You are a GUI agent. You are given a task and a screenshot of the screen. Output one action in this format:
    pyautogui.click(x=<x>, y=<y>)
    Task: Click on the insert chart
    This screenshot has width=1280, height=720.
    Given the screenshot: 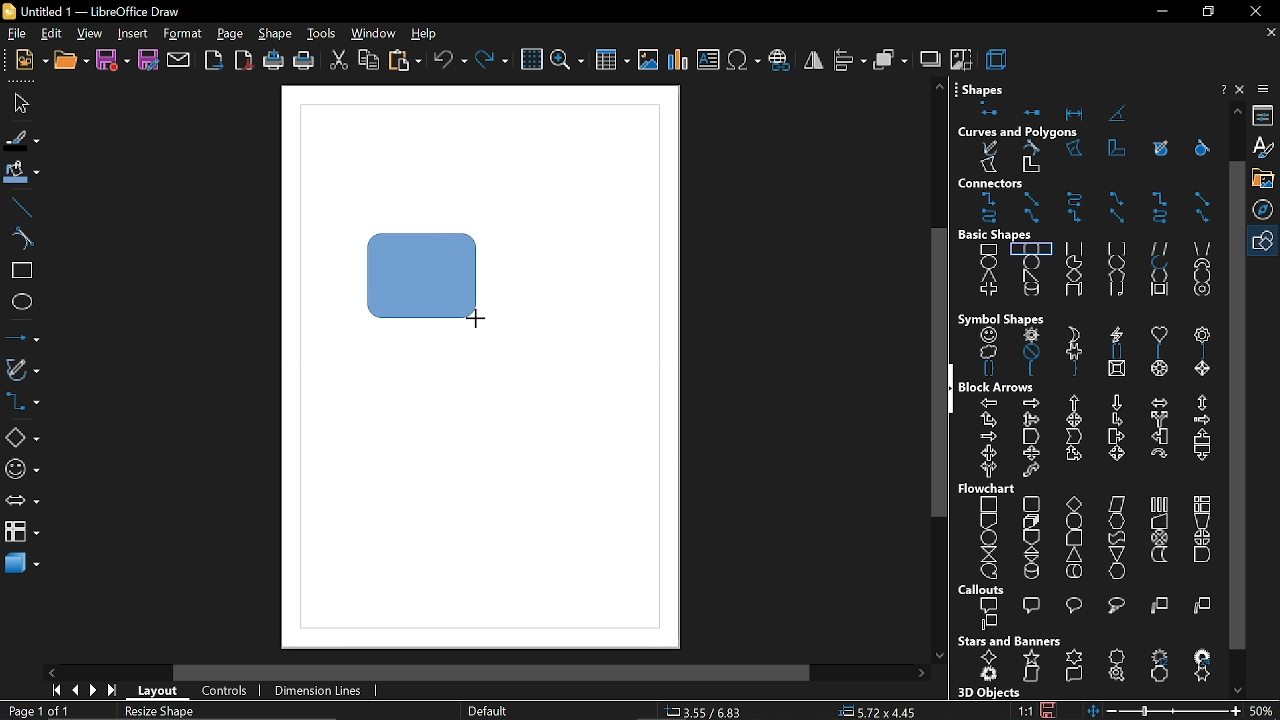 What is the action you would take?
    pyautogui.click(x=678, y=60)
    